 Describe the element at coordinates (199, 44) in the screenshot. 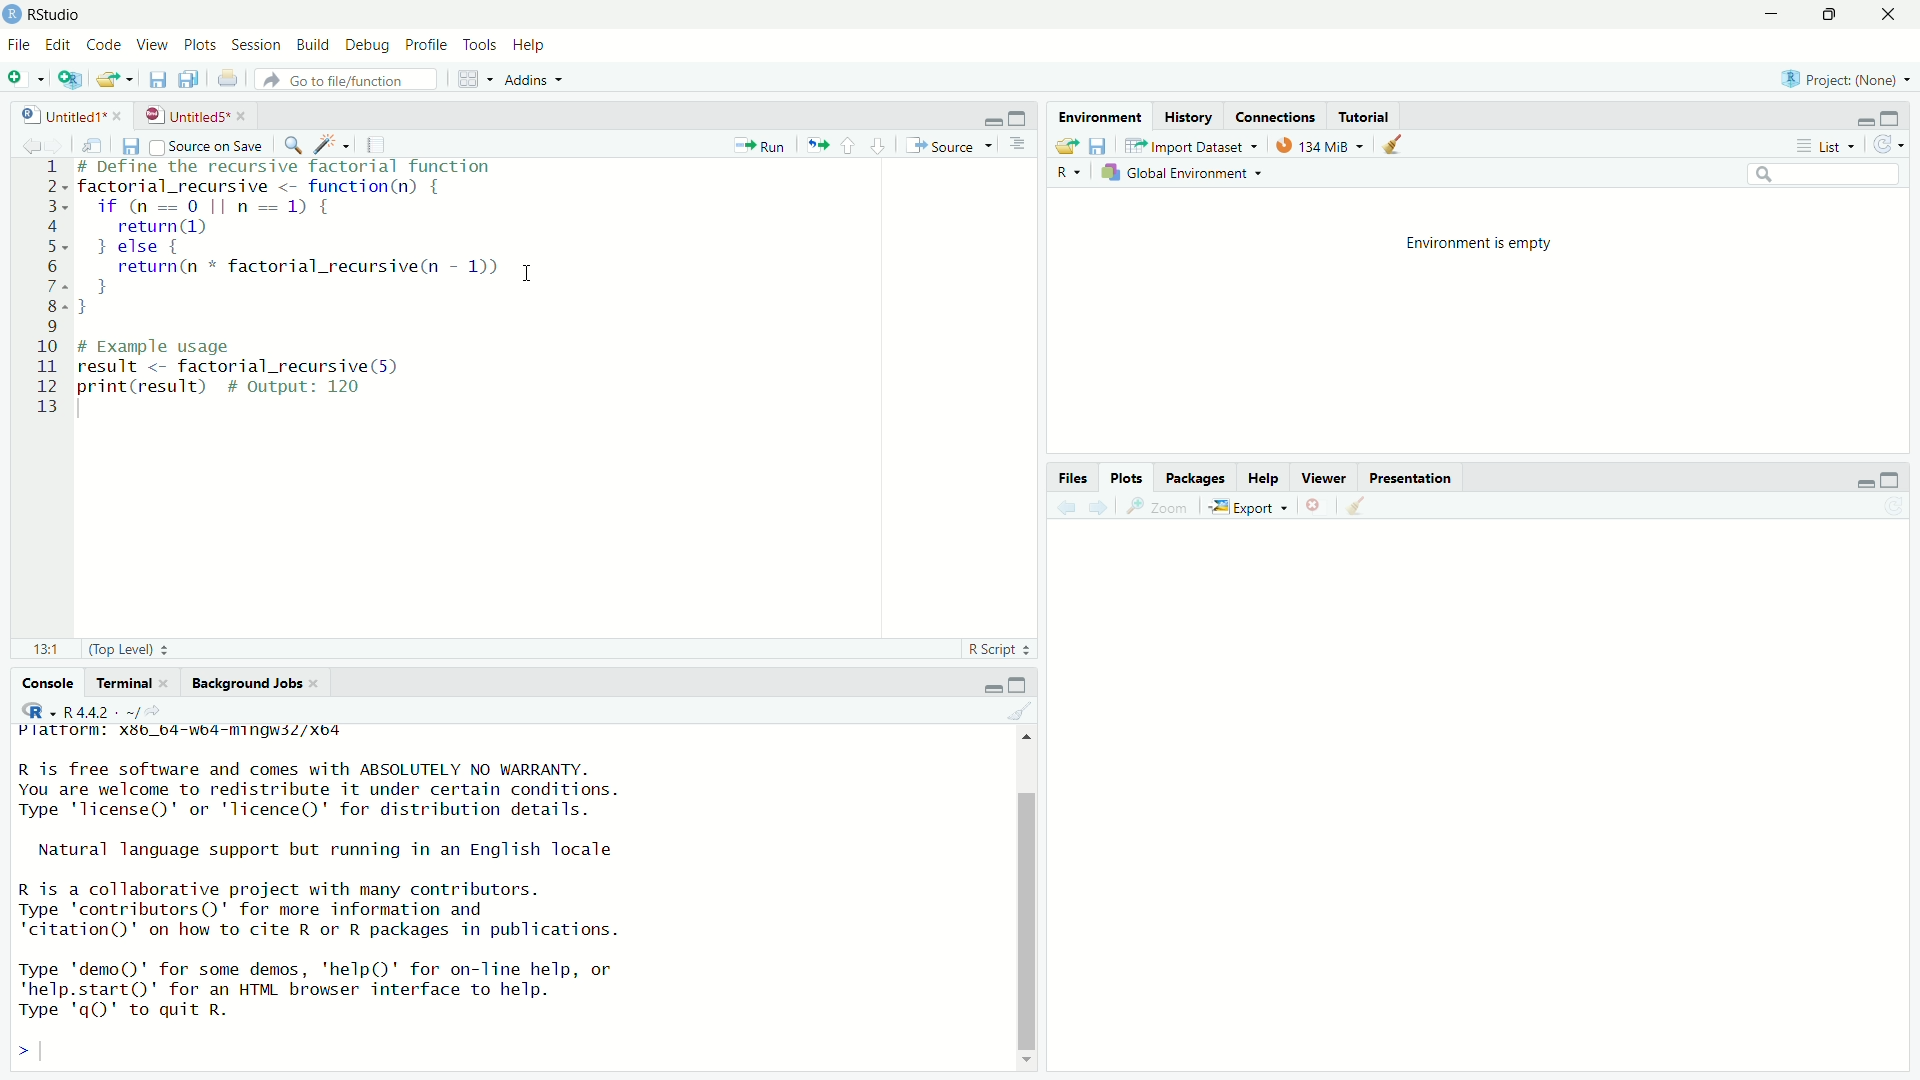

I see `Plots` at that location.